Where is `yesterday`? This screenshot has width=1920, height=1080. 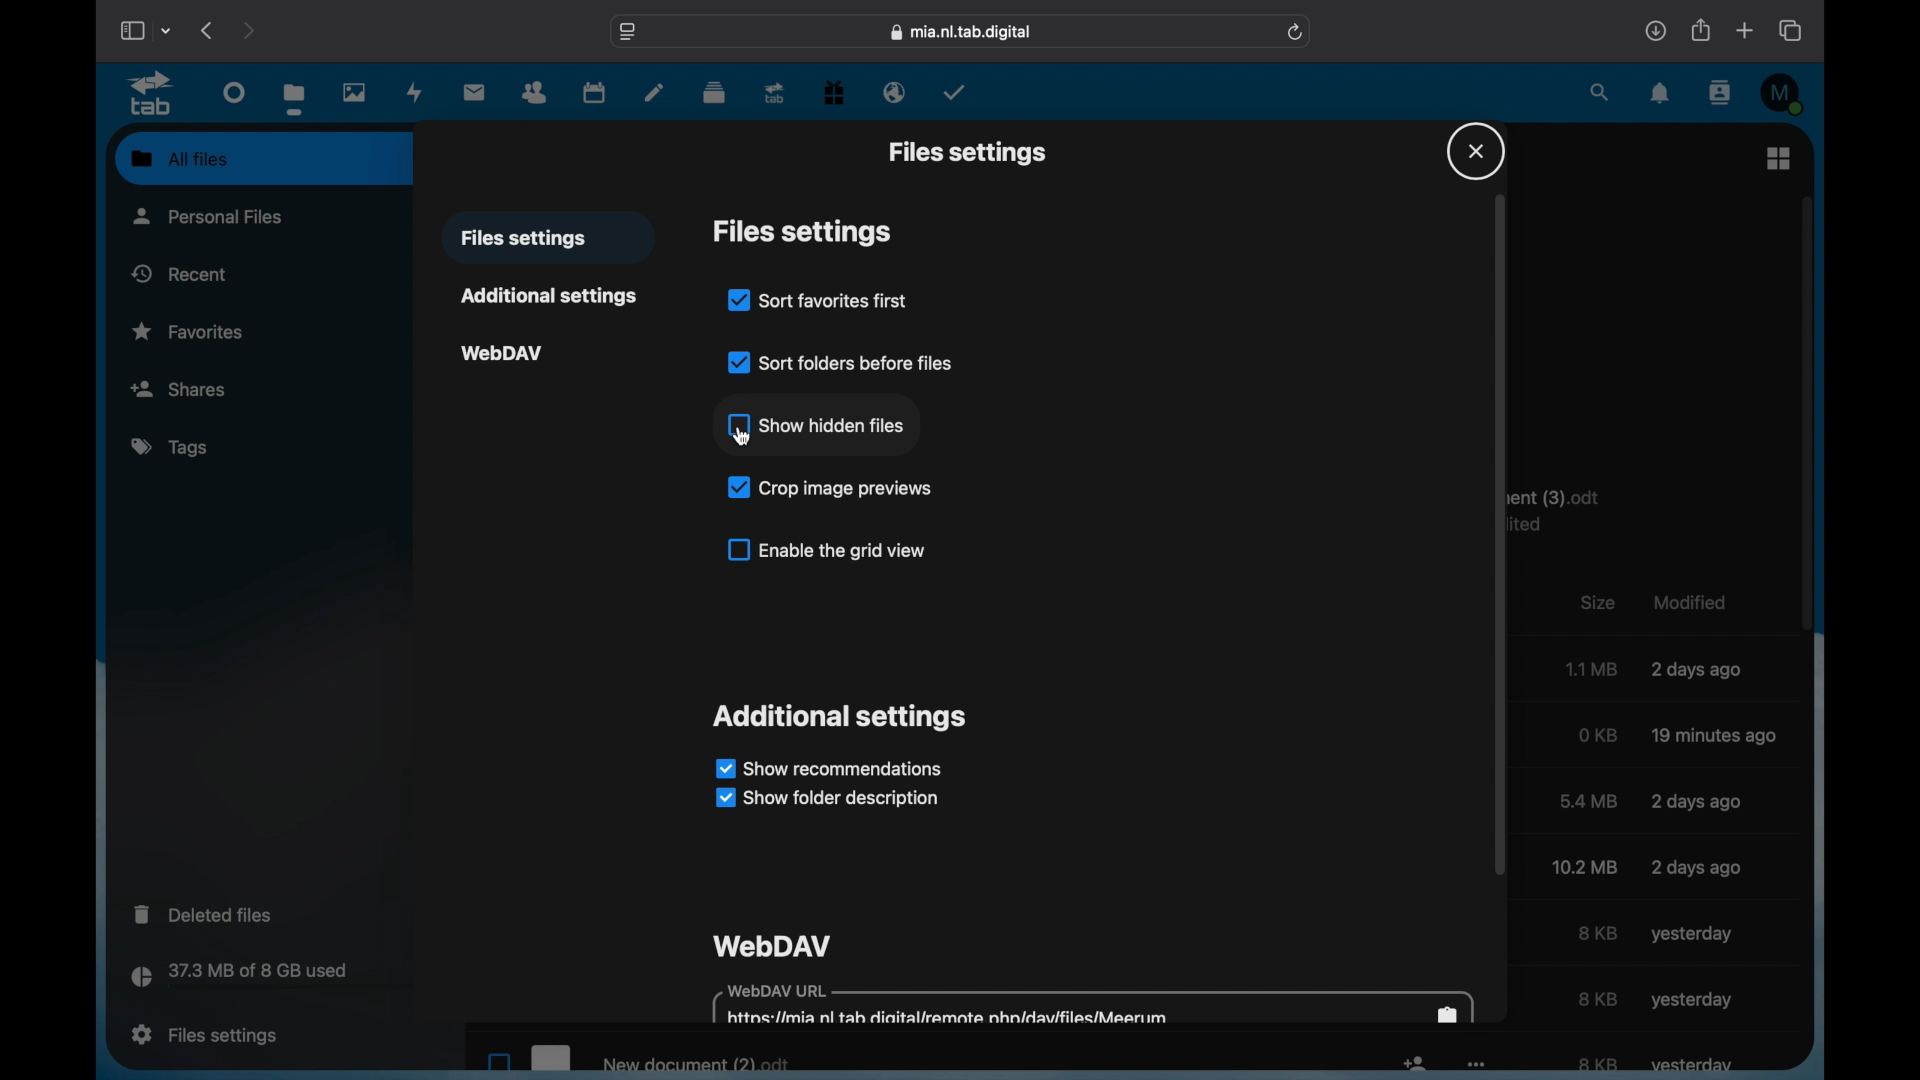 yesterday is located at coordinates (1693, 1065).